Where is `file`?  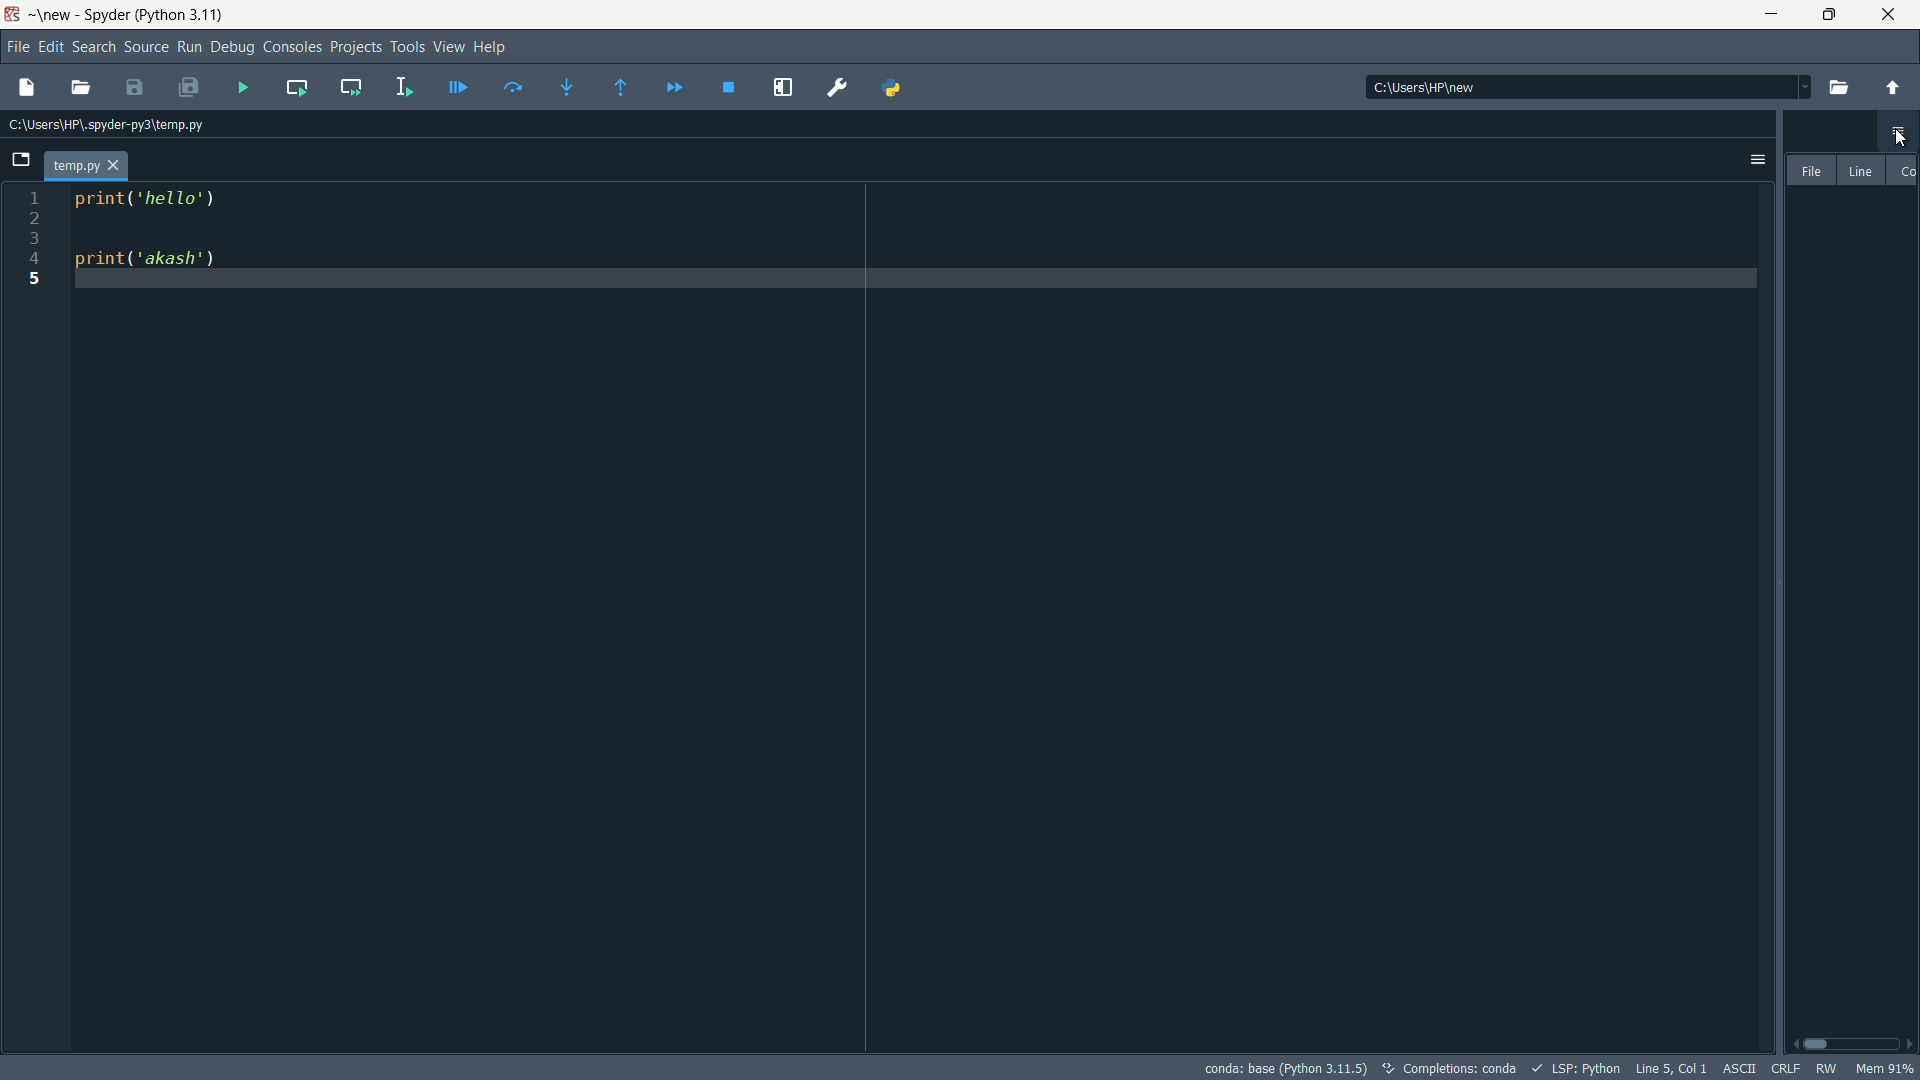 file is located at coordinates (1810, 169).